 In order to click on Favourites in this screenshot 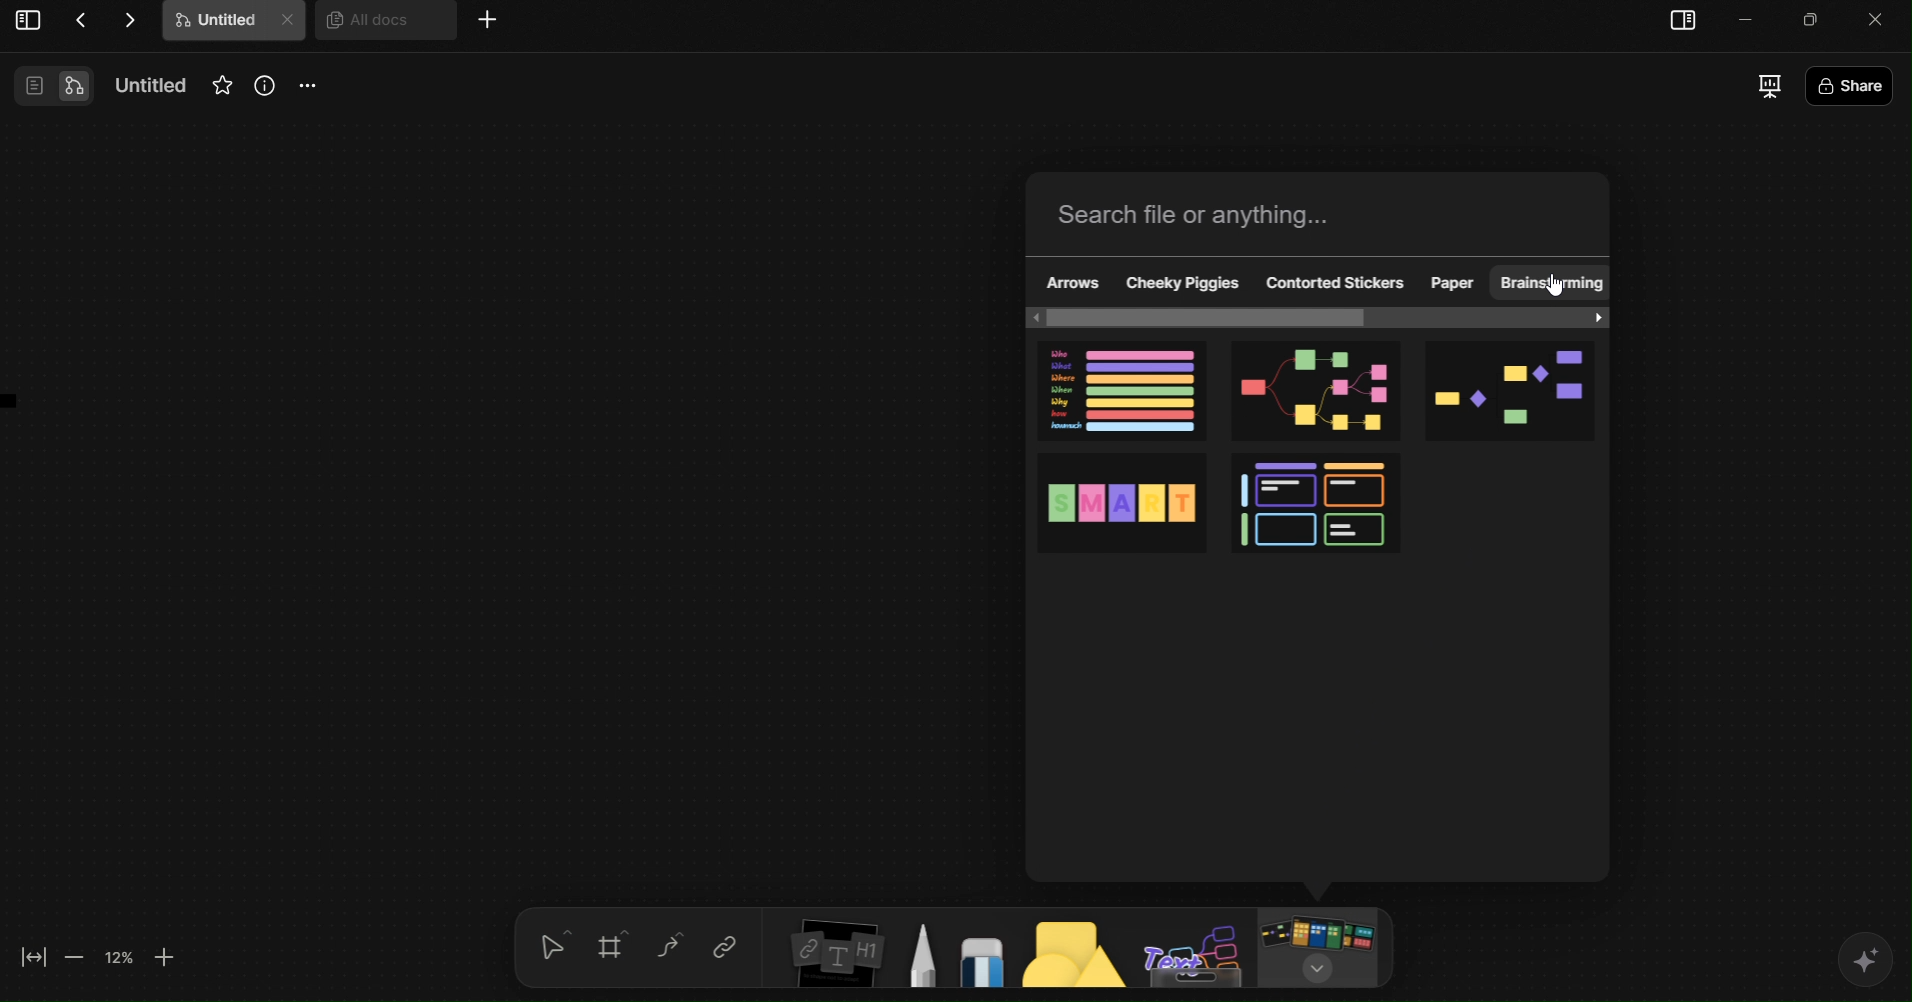, I will do `click(221, 83)`.